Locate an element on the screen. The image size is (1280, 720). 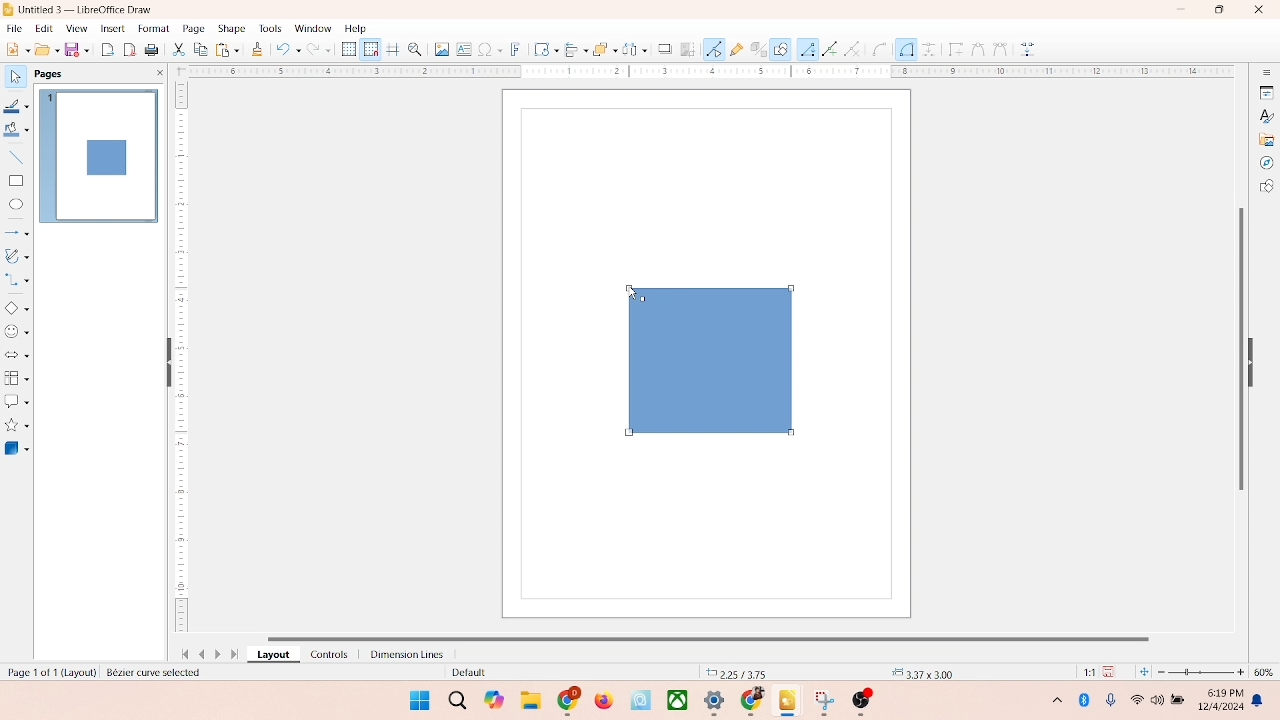
zoom factor is located at coordinates (1202, 672).